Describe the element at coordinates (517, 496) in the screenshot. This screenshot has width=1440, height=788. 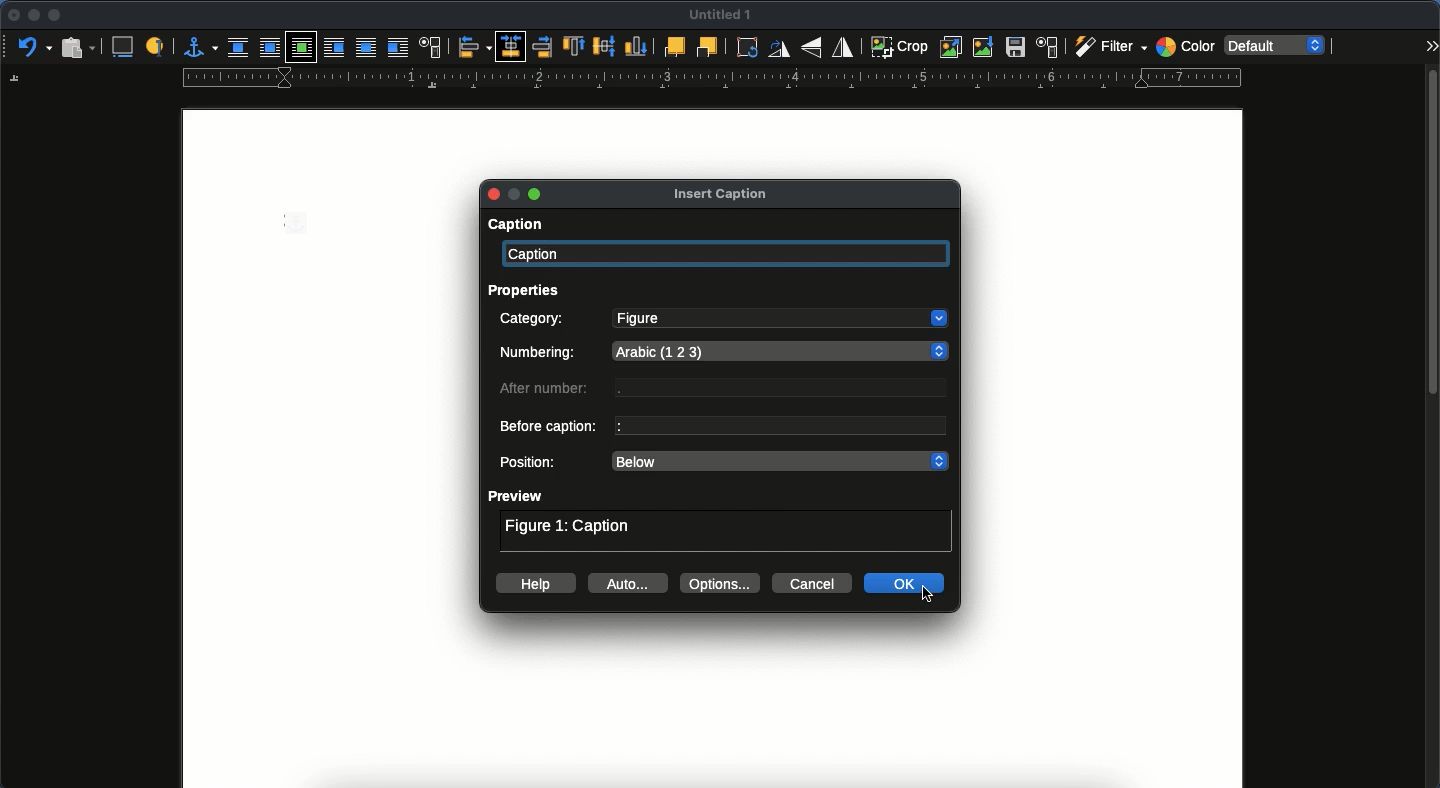
I see `preview` at that location.